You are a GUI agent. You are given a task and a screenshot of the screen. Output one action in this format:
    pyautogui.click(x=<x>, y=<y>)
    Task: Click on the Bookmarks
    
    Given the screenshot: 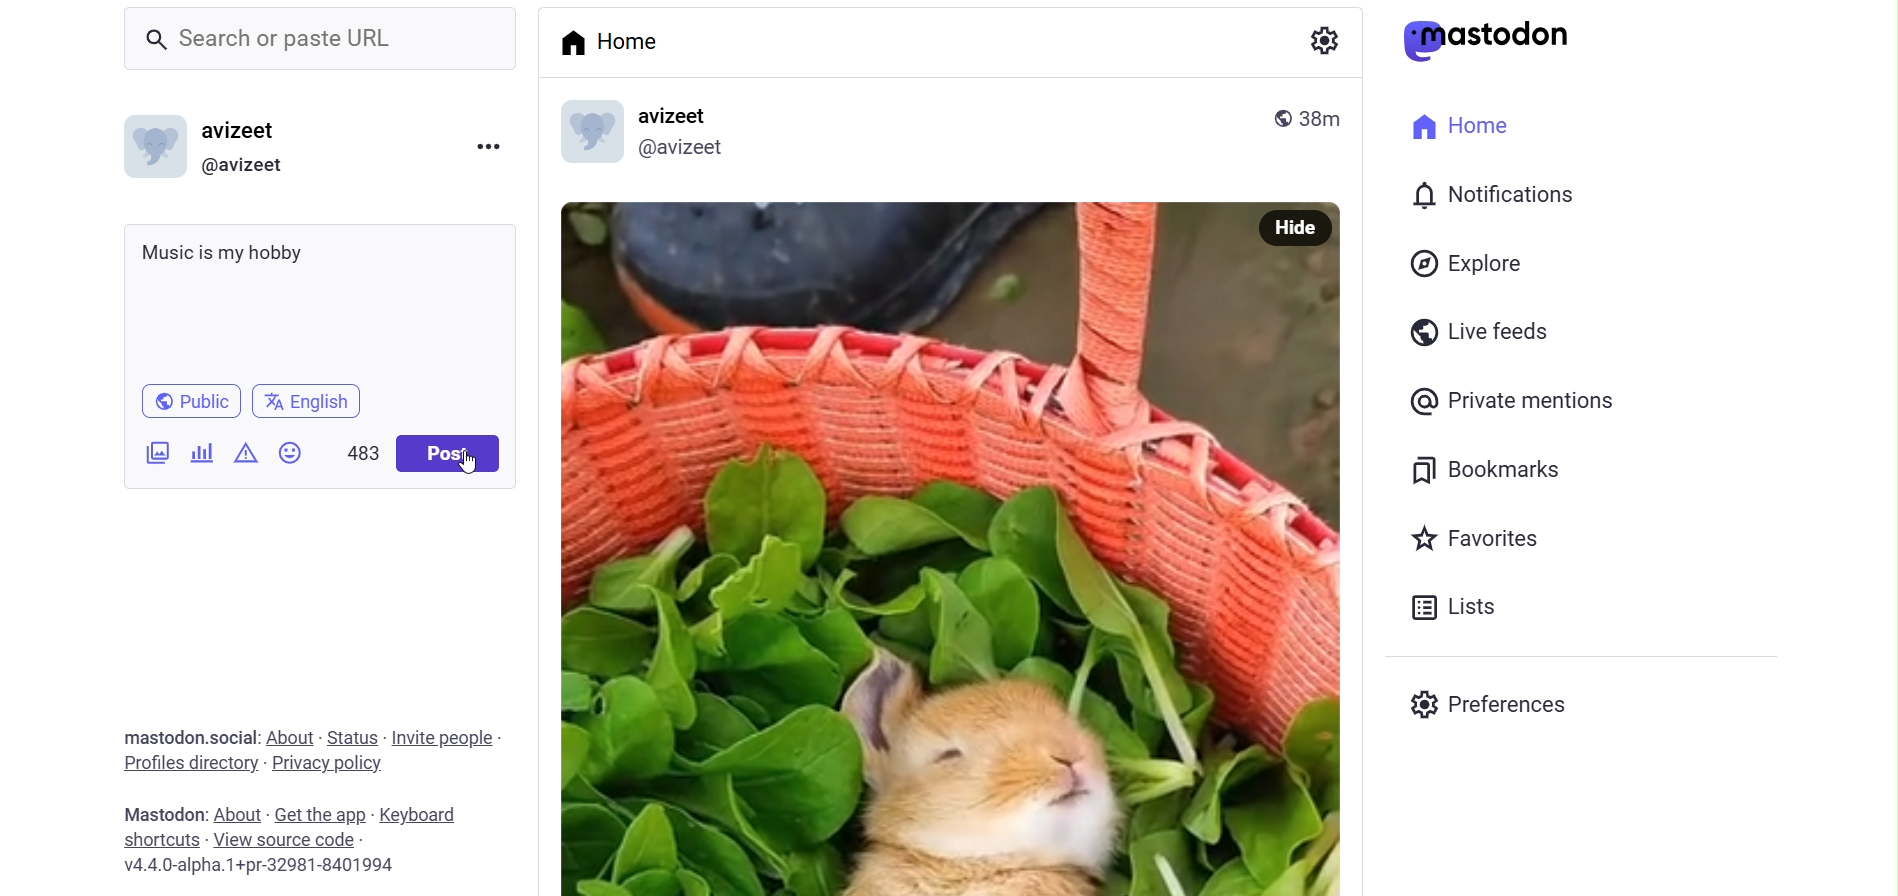 What is the action you would take?
    pyautogui.click(x=1485, y=473)
    